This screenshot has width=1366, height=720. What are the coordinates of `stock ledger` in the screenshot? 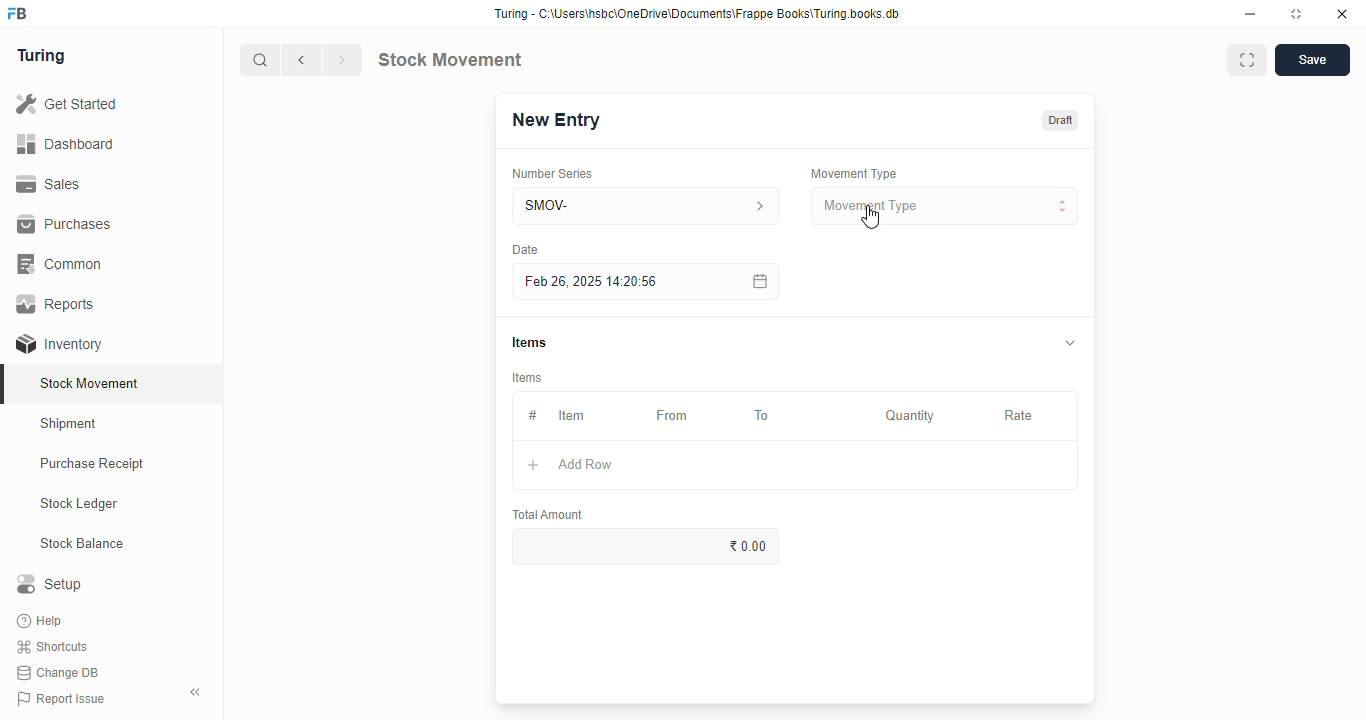 It's located at (80, 504).